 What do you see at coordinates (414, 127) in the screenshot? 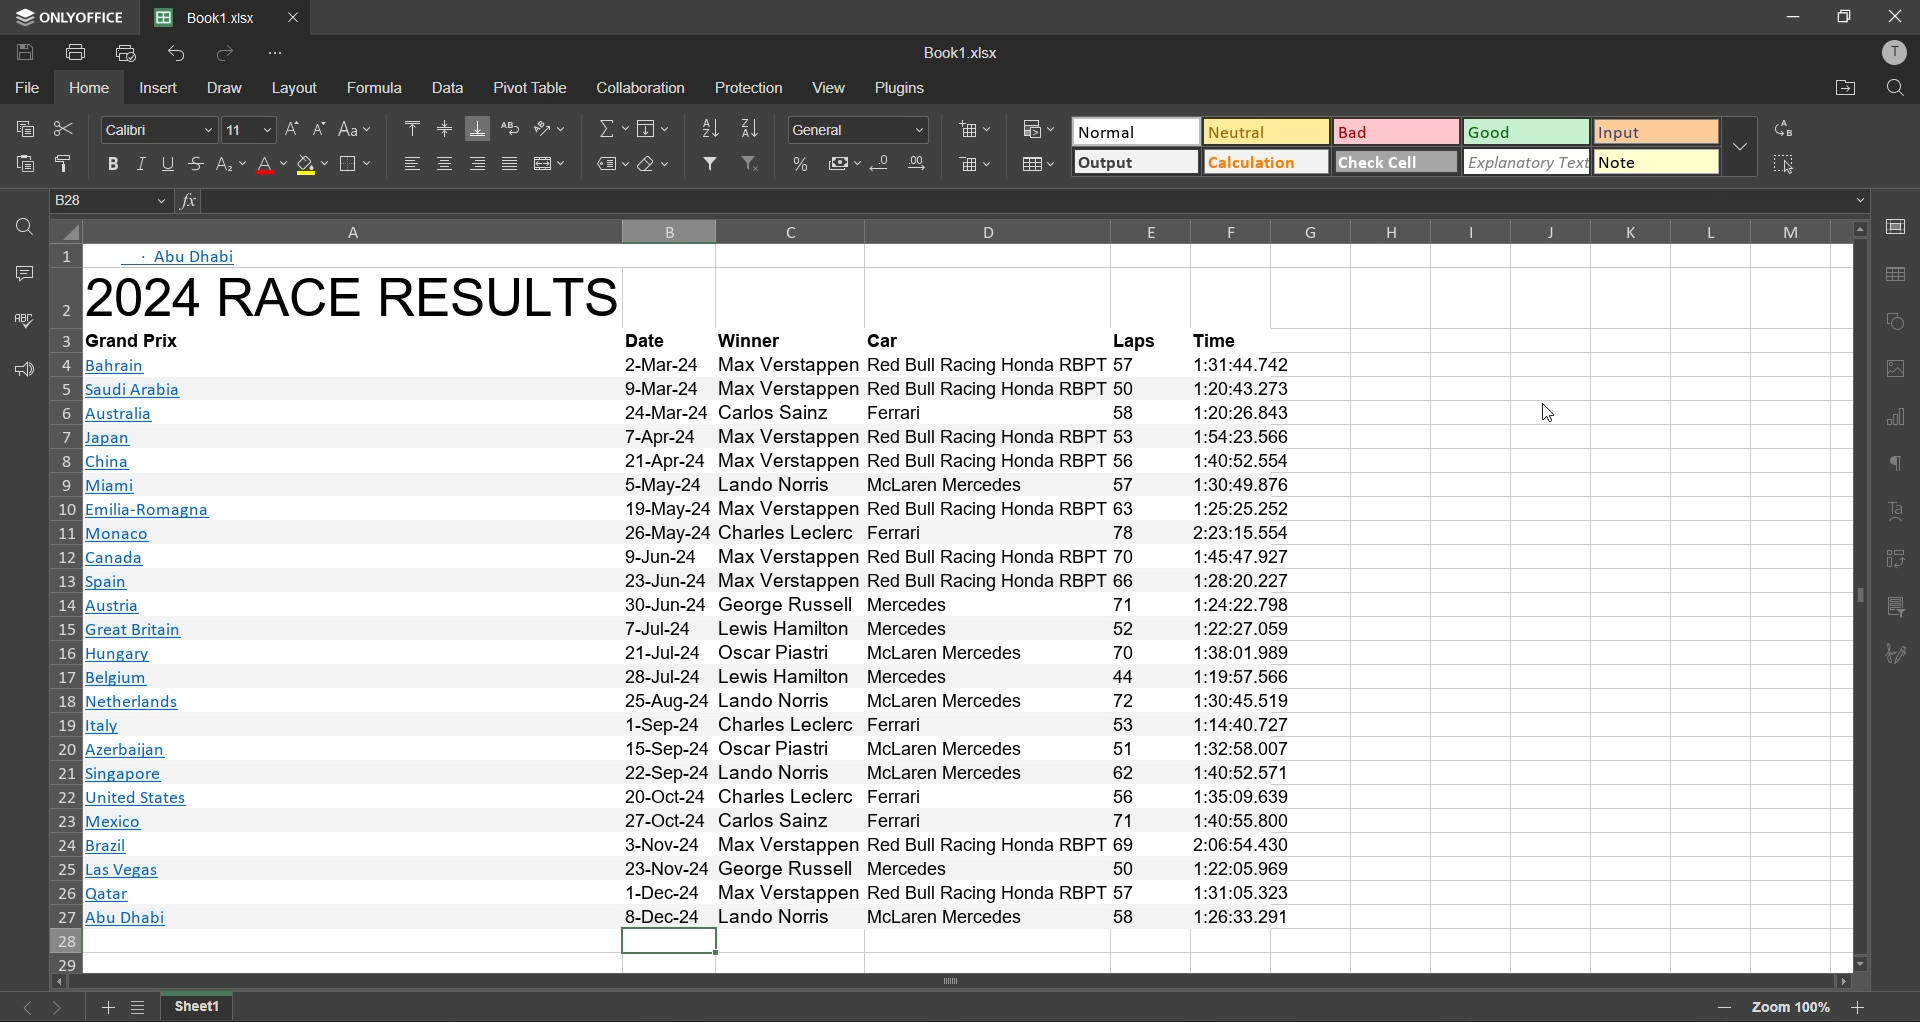
I see `align top` at bounding box center [414, 127].